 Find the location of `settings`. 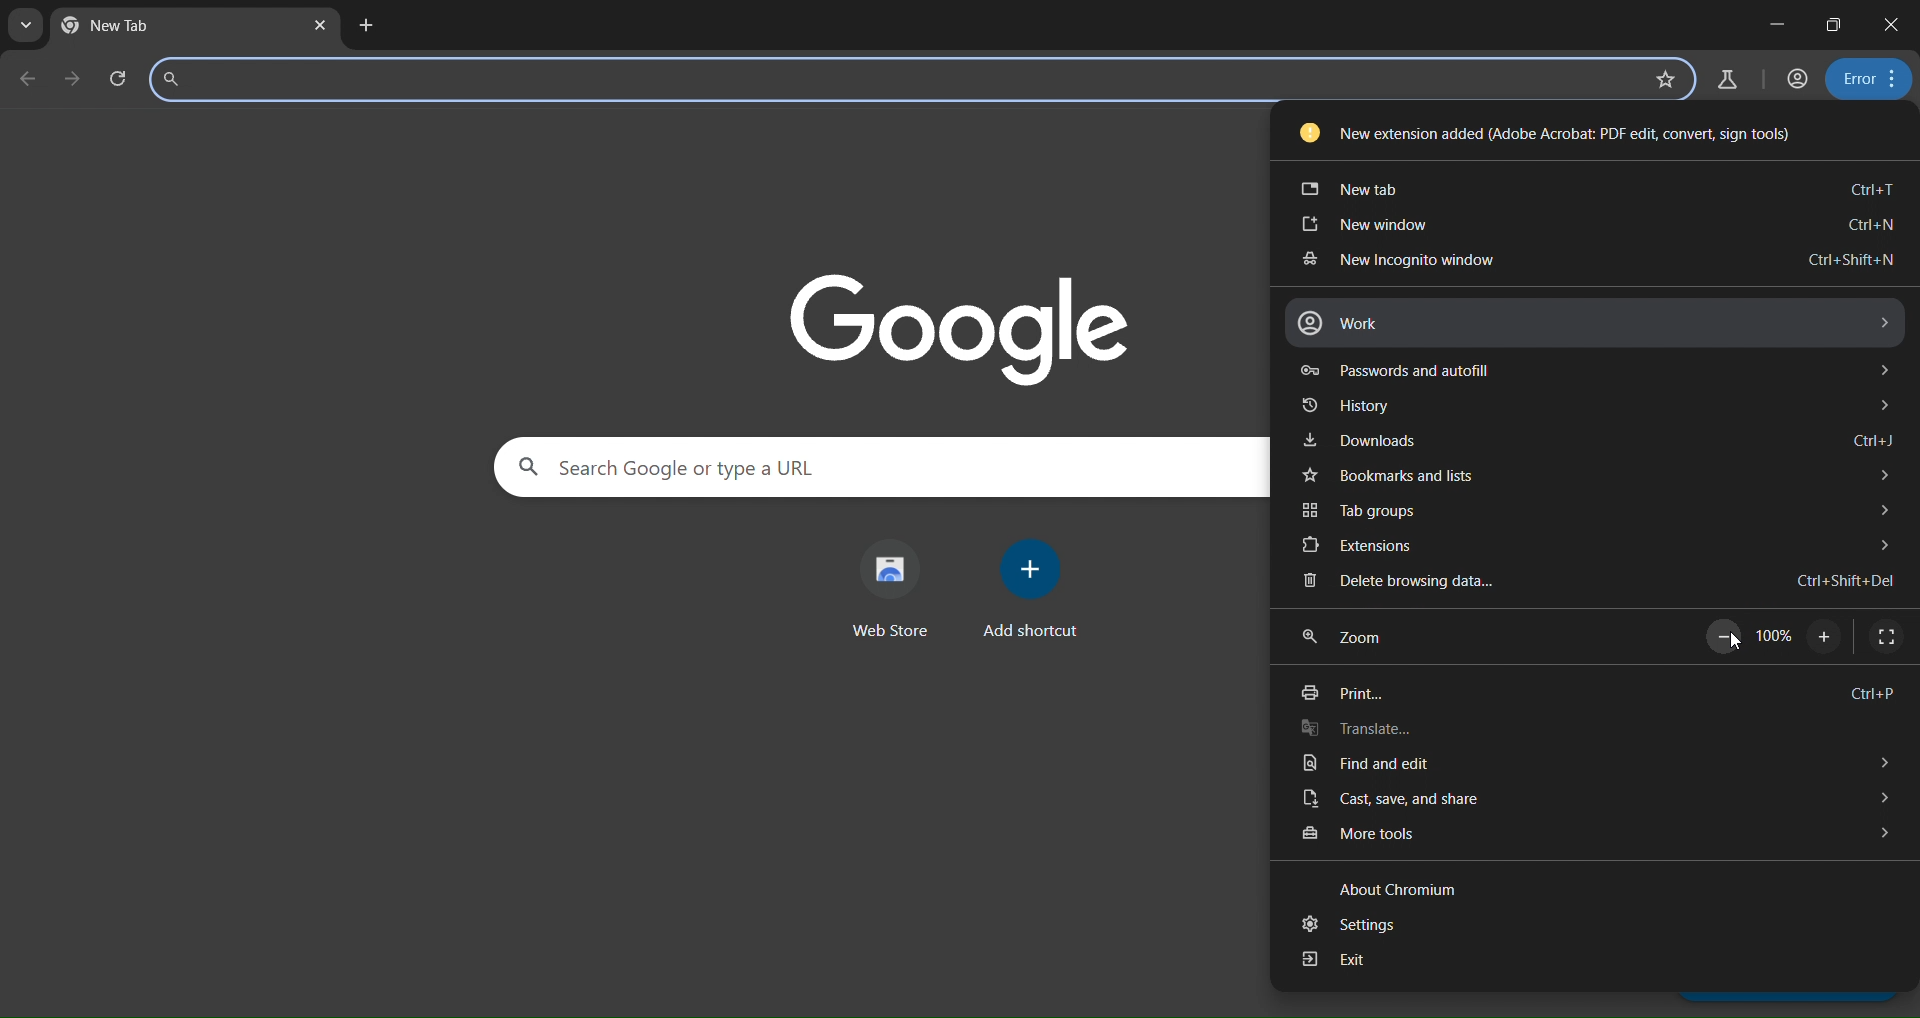

settings is located at coordinates (1594, 924).